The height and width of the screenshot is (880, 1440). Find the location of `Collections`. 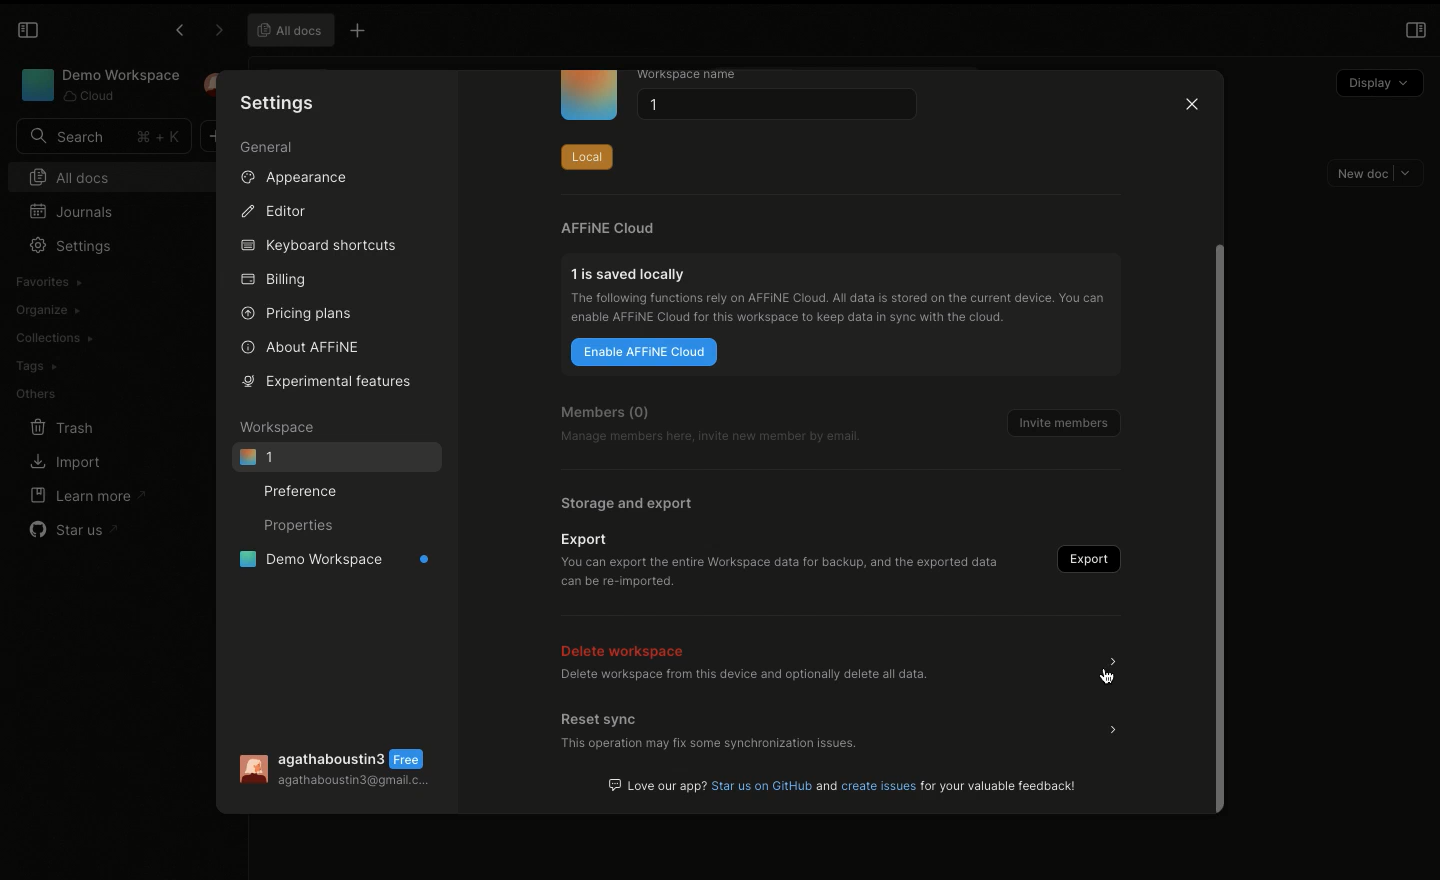

Collections is located at coordinates (53, 338).